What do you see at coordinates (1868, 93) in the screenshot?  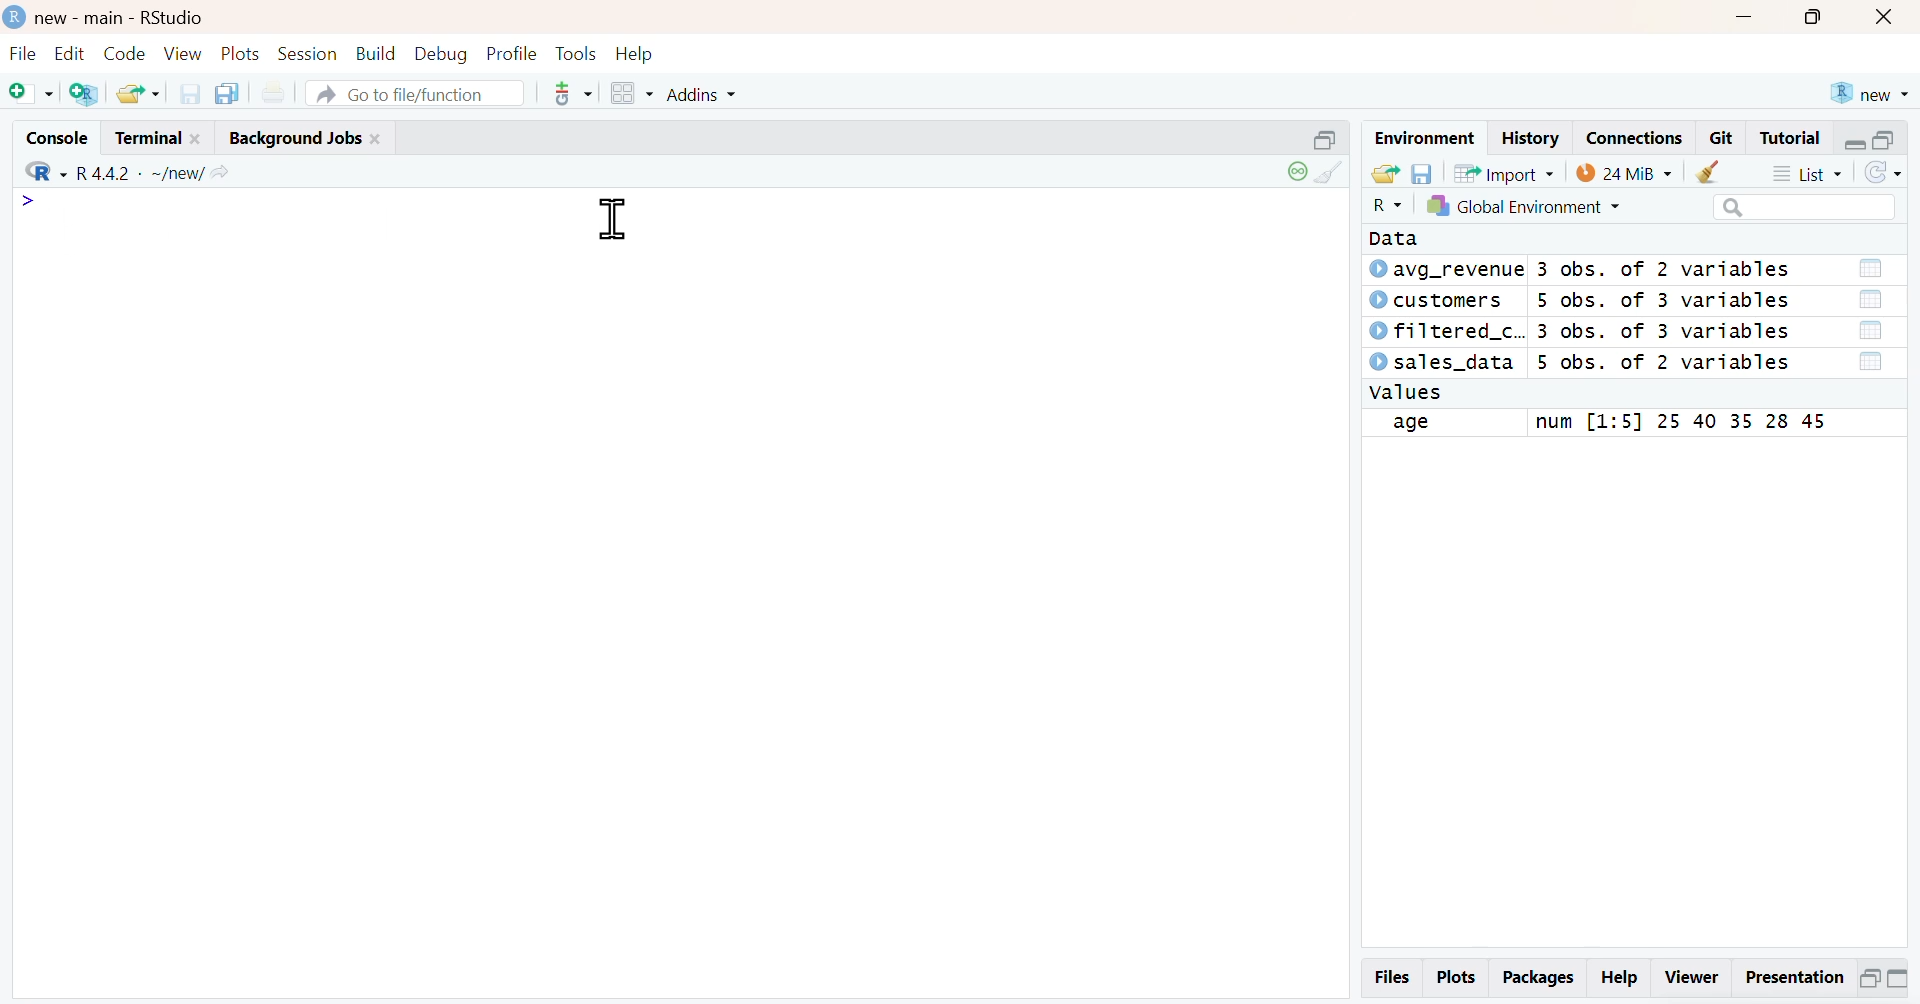 I see `new project` at bounding box center [1868, 93].